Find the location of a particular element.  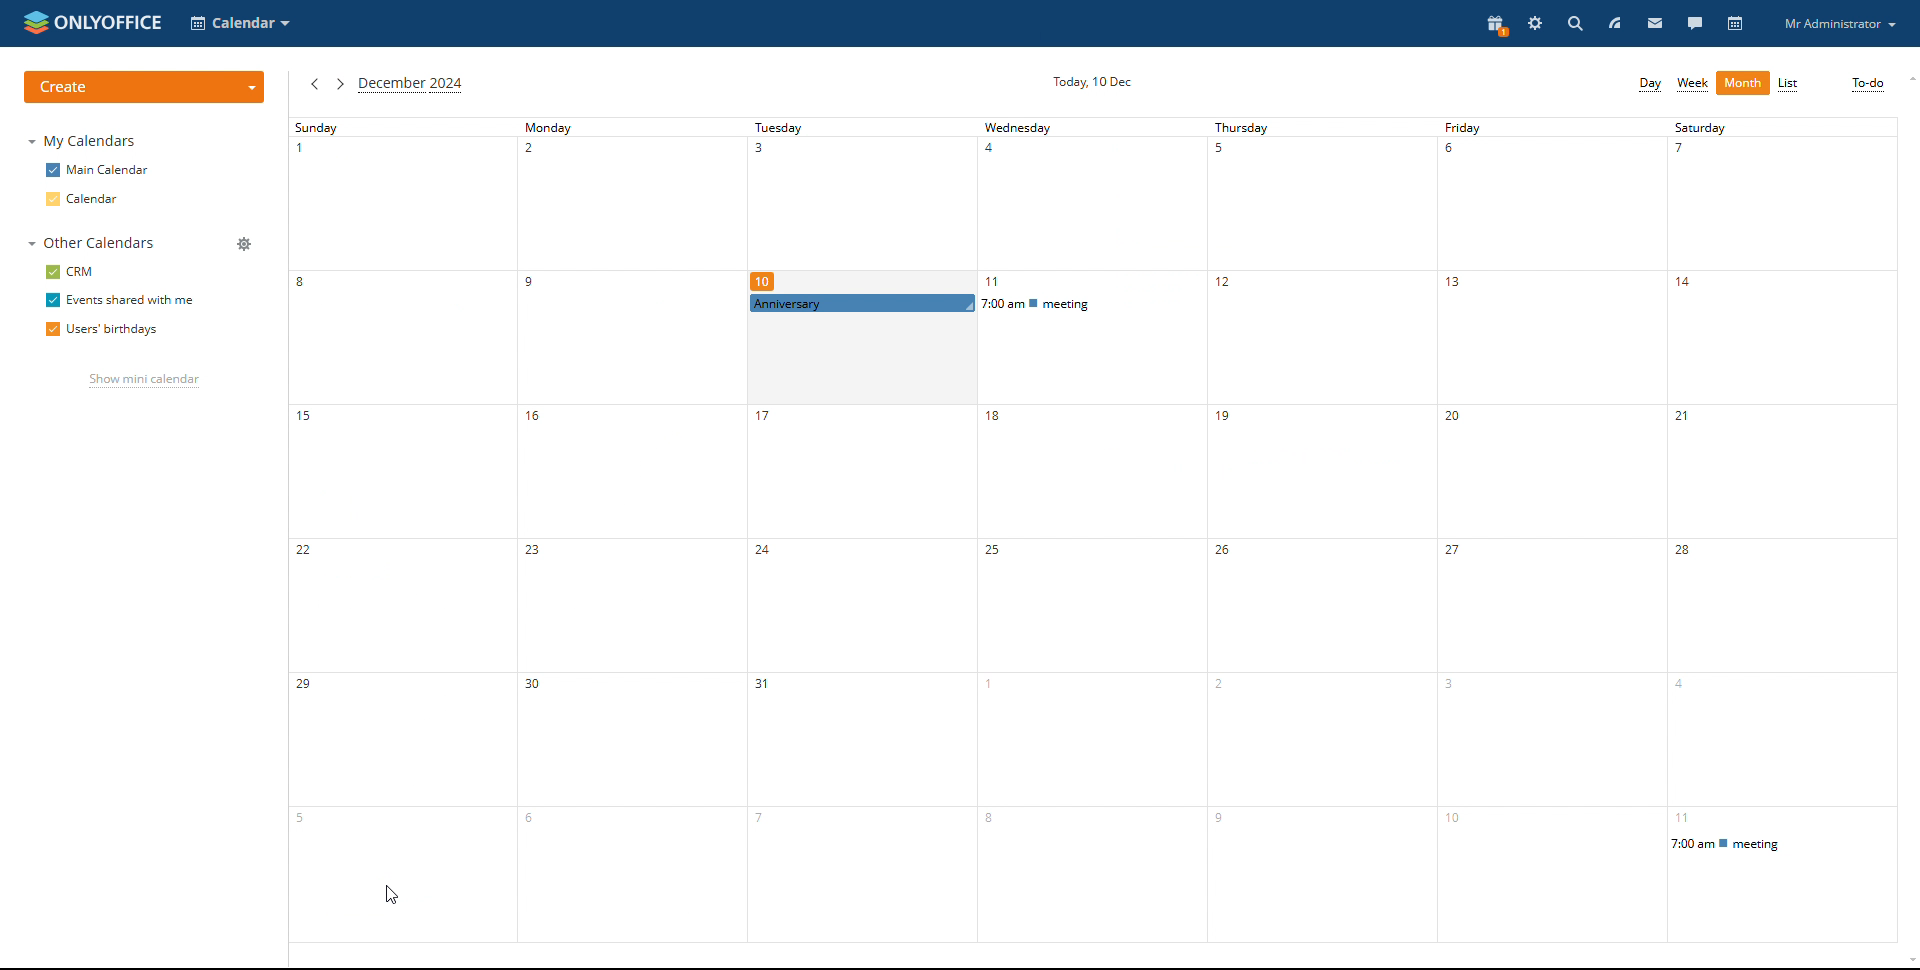

calendar is located at coordinates (1733, 24).